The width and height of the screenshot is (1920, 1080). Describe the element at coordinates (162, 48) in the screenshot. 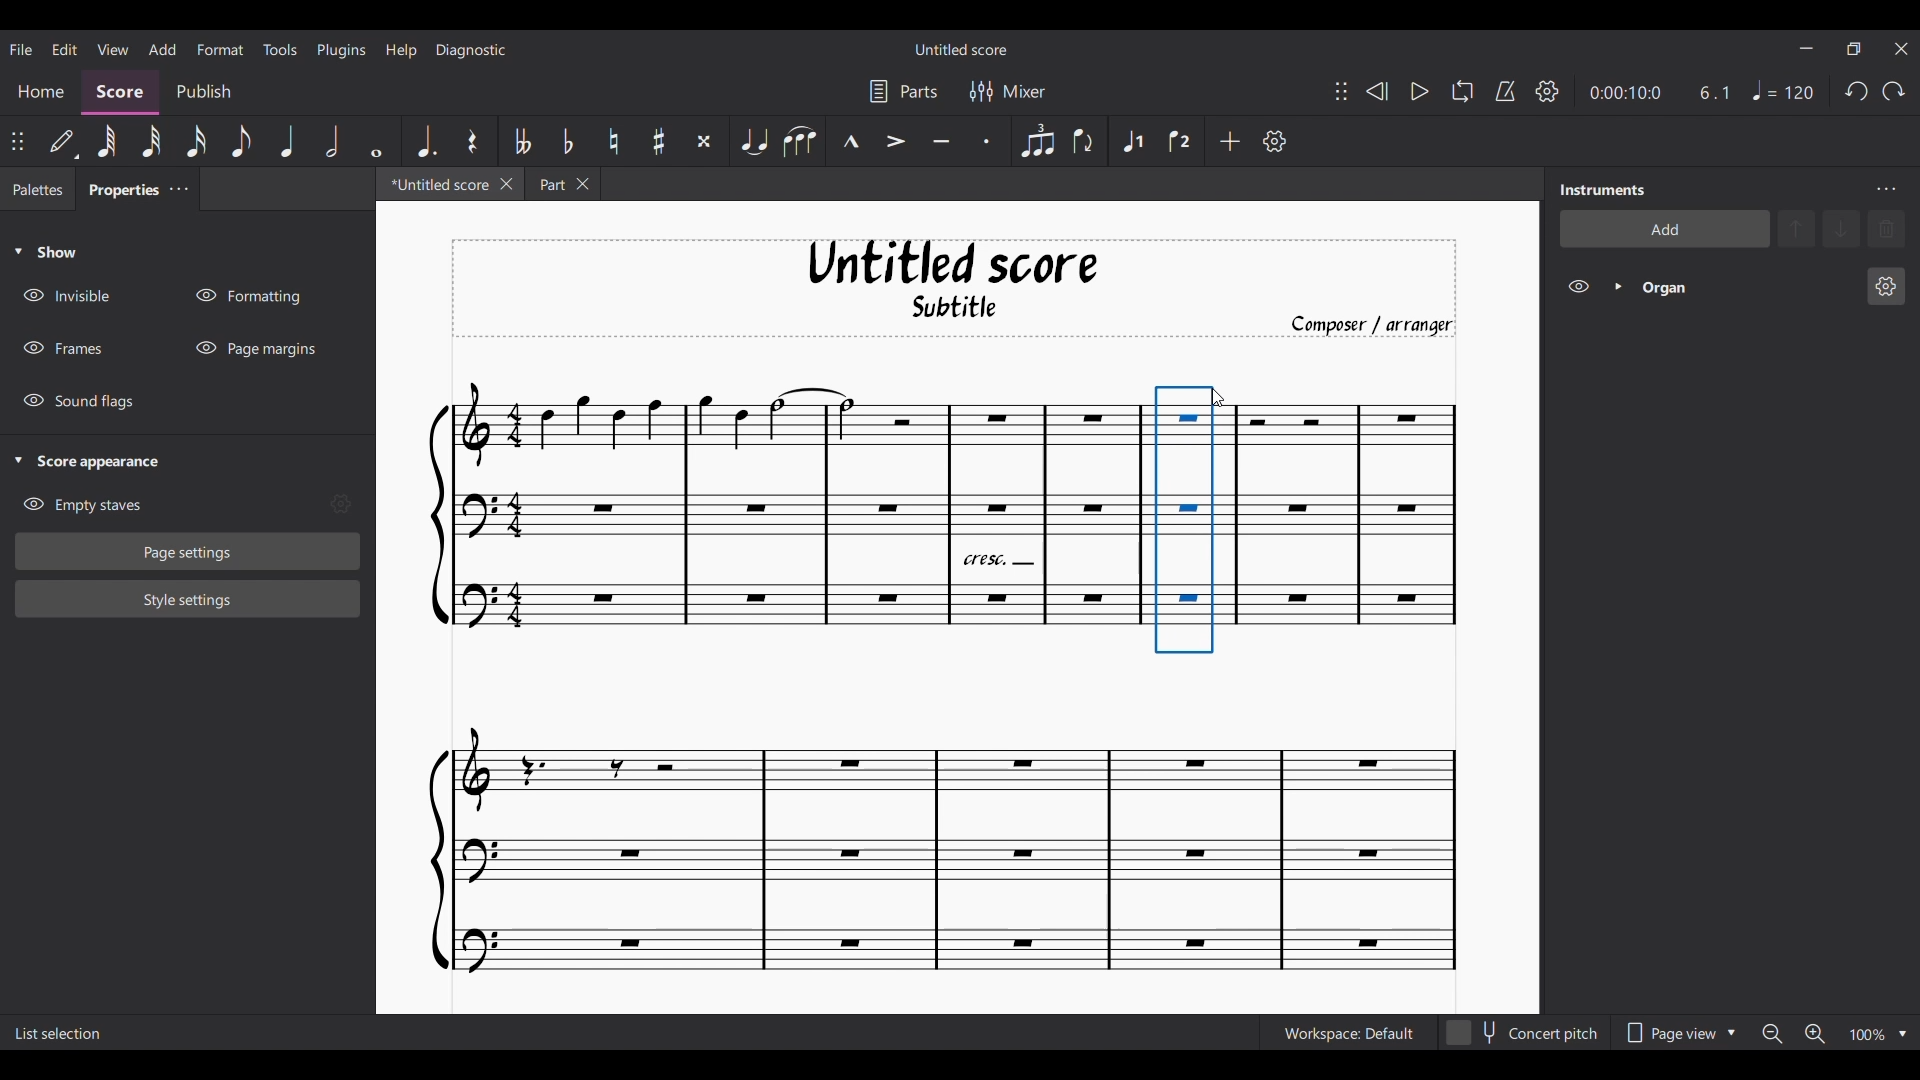

I see `Add menu` at that location.